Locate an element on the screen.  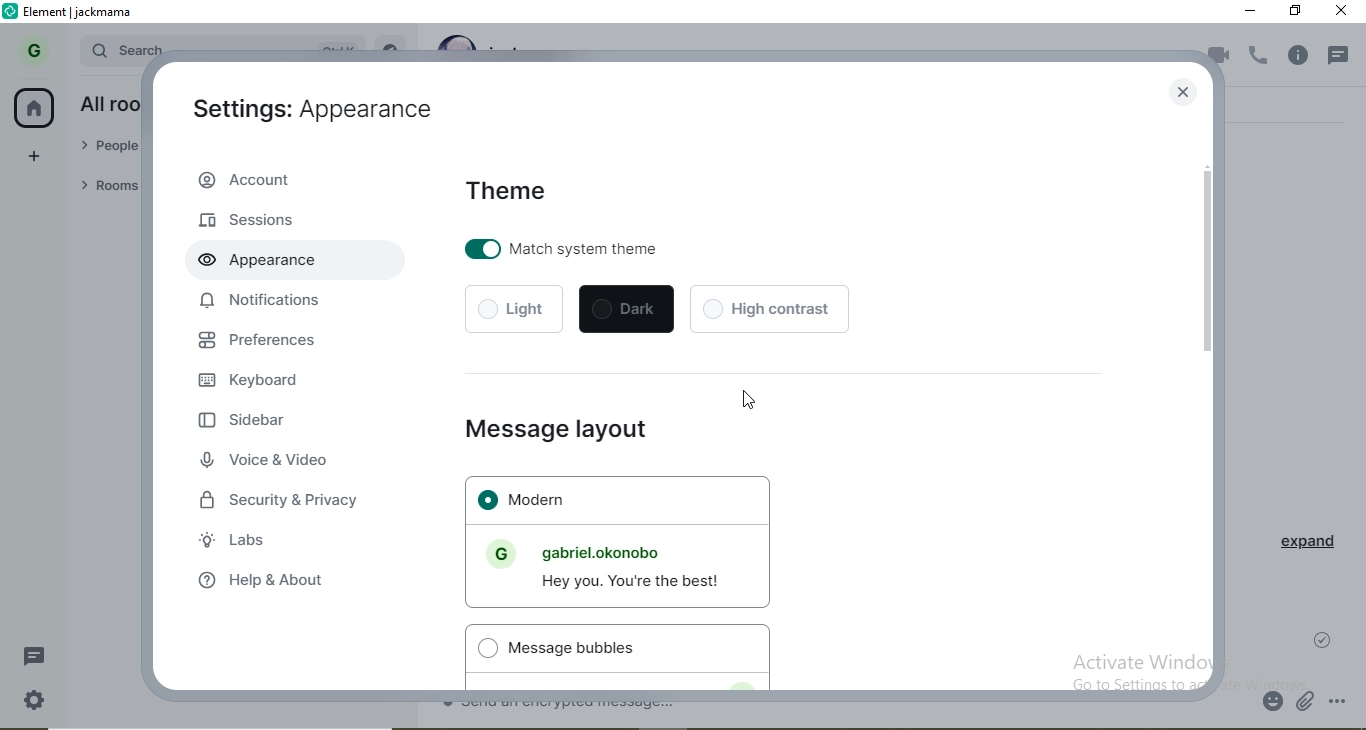
logo is located at coordinates (12, 12).